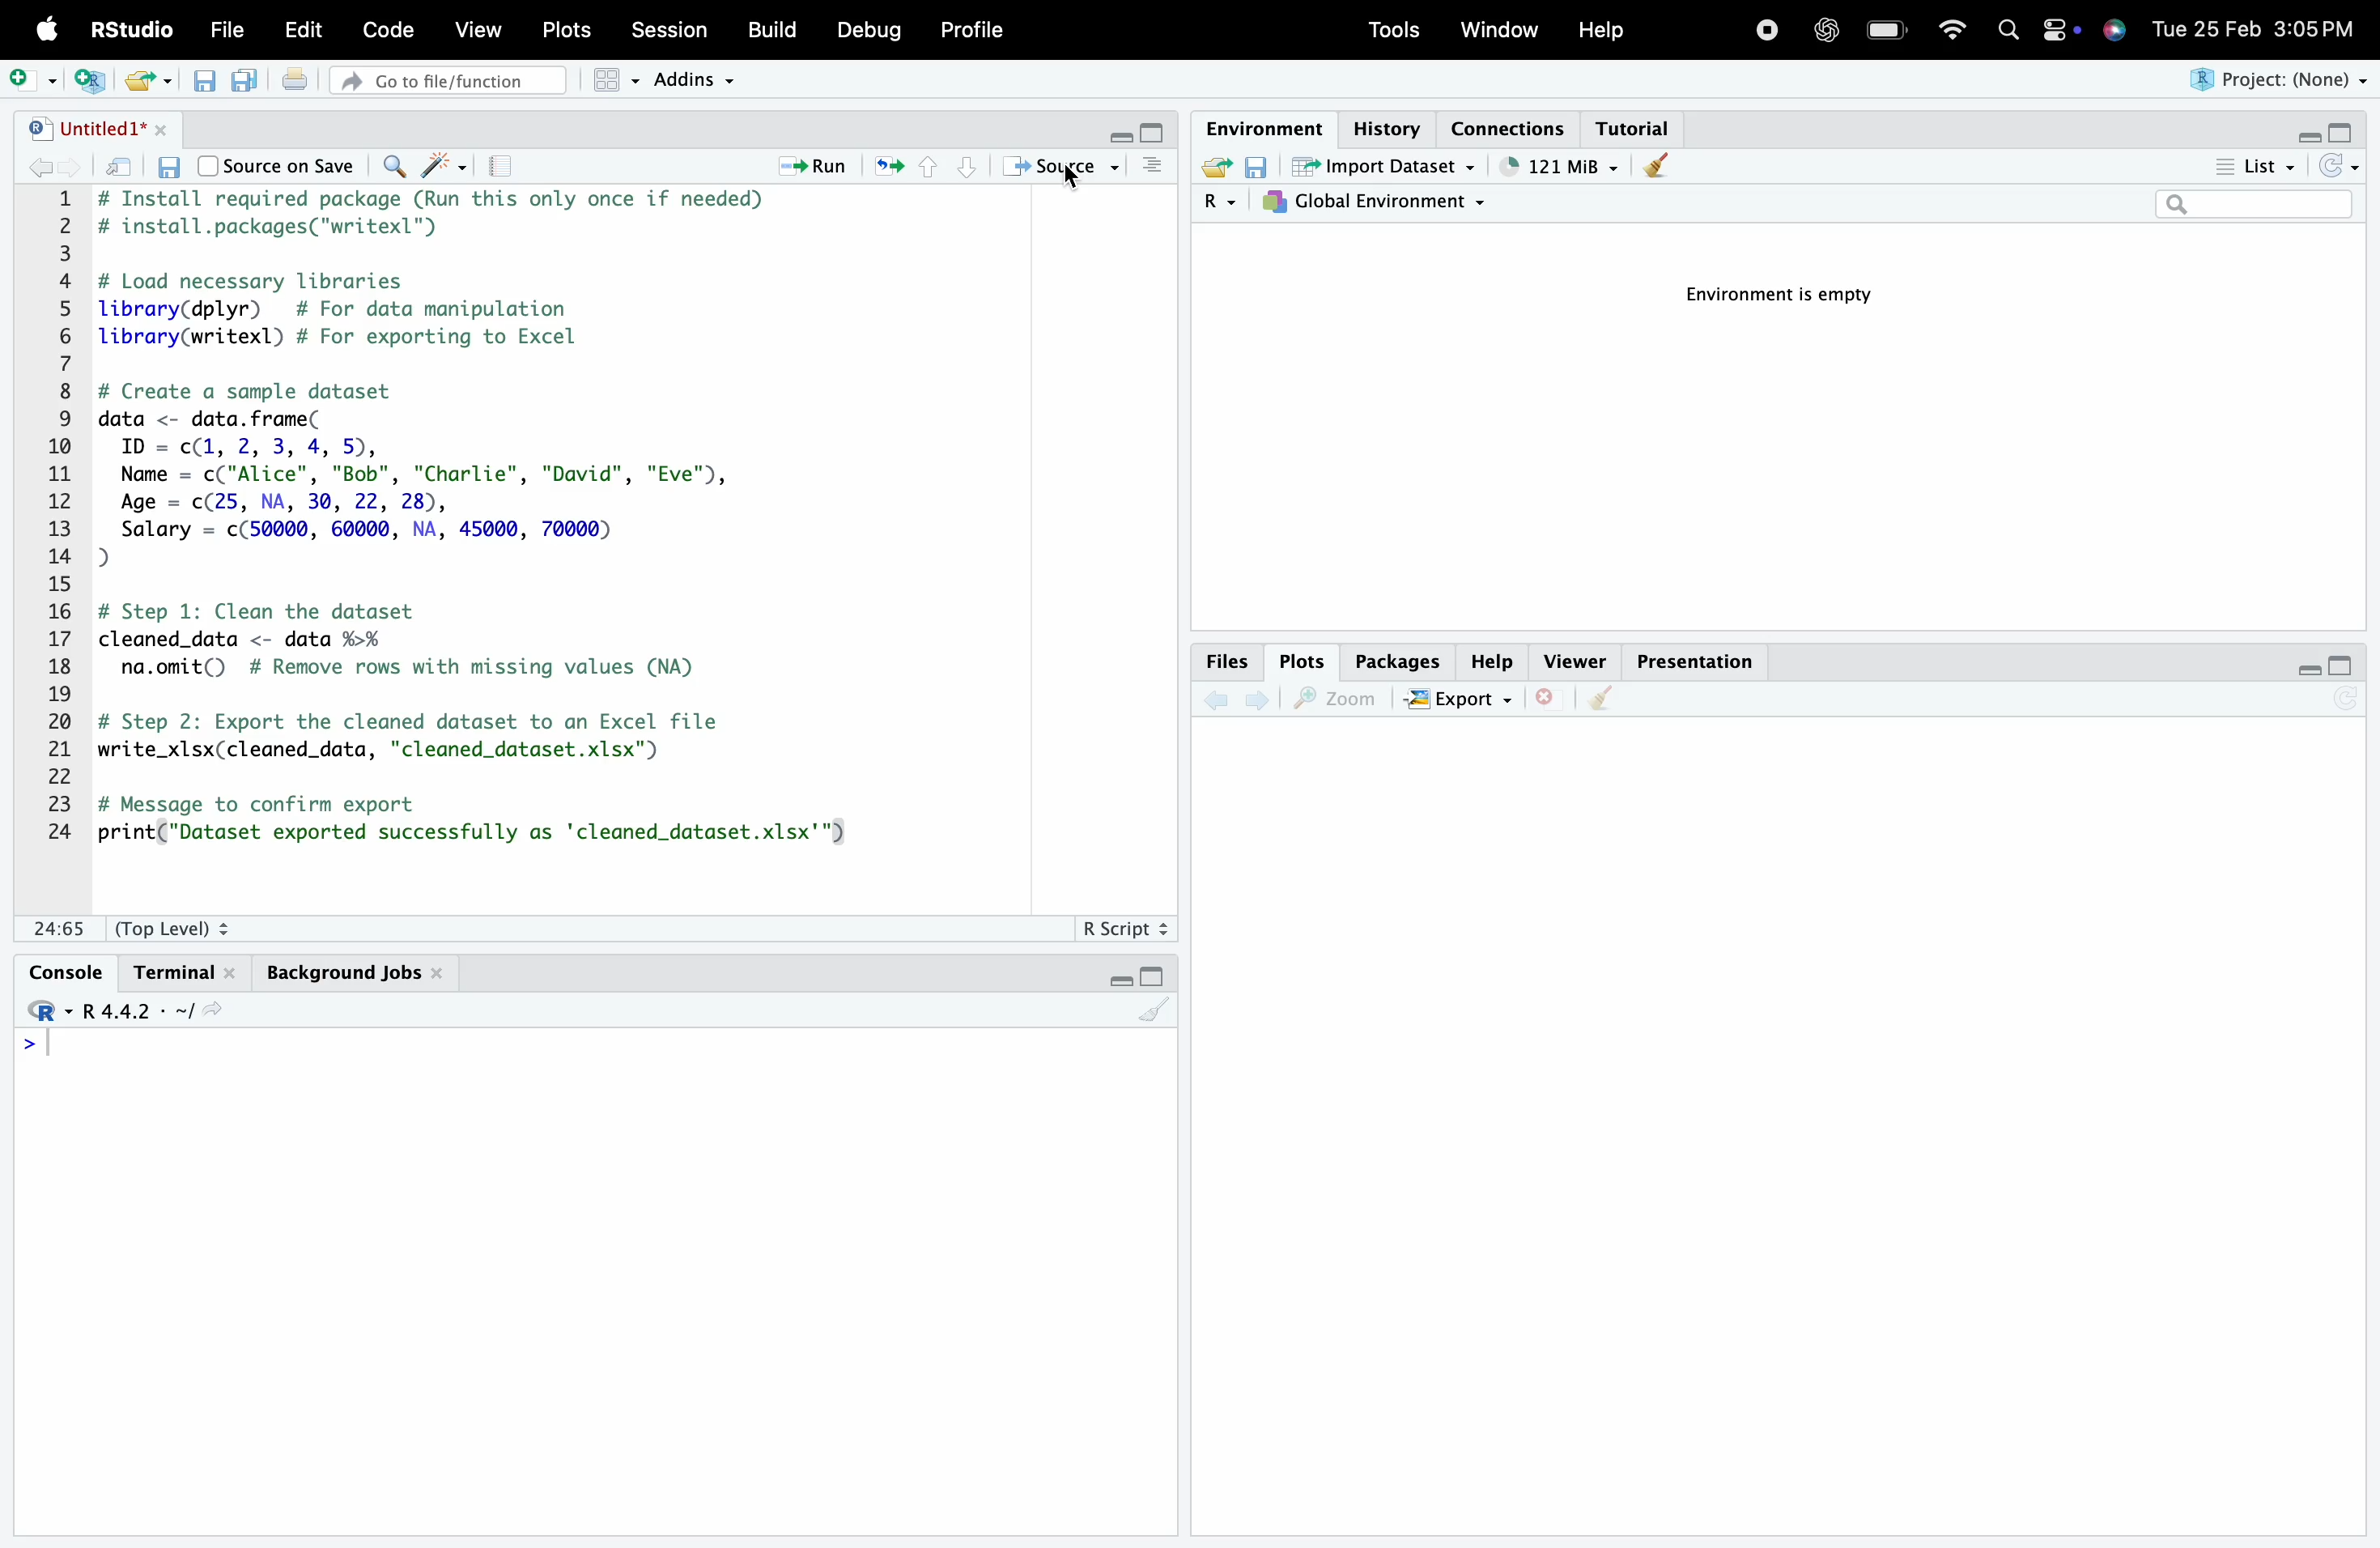 This screenshot has height=1548, width=2380. Describe the element at coordinates (1262, 168) in the screenshot. I see `Save workspace as` at that location.